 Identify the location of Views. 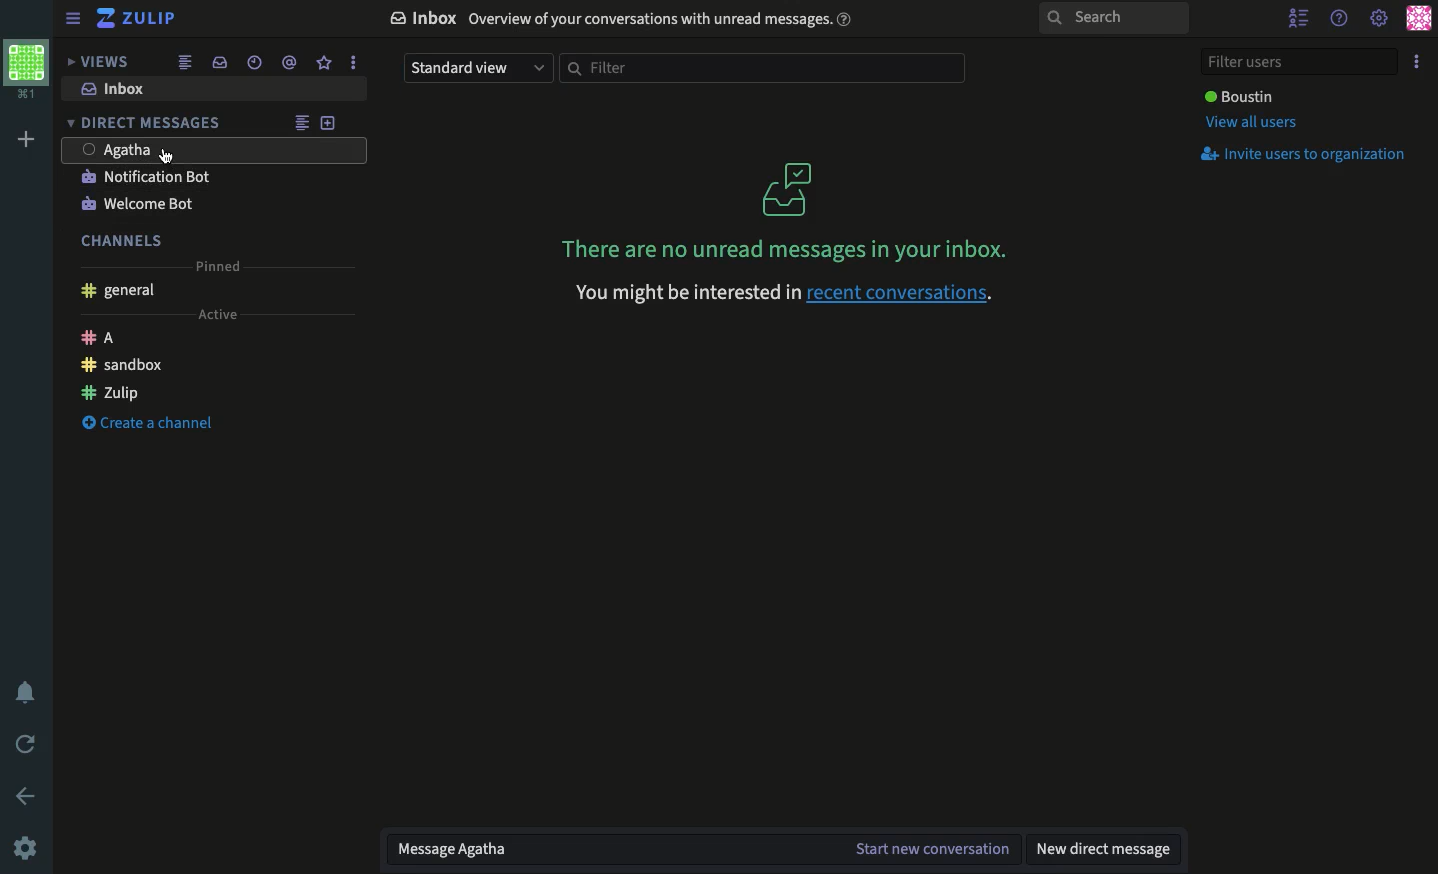
(98, 61).